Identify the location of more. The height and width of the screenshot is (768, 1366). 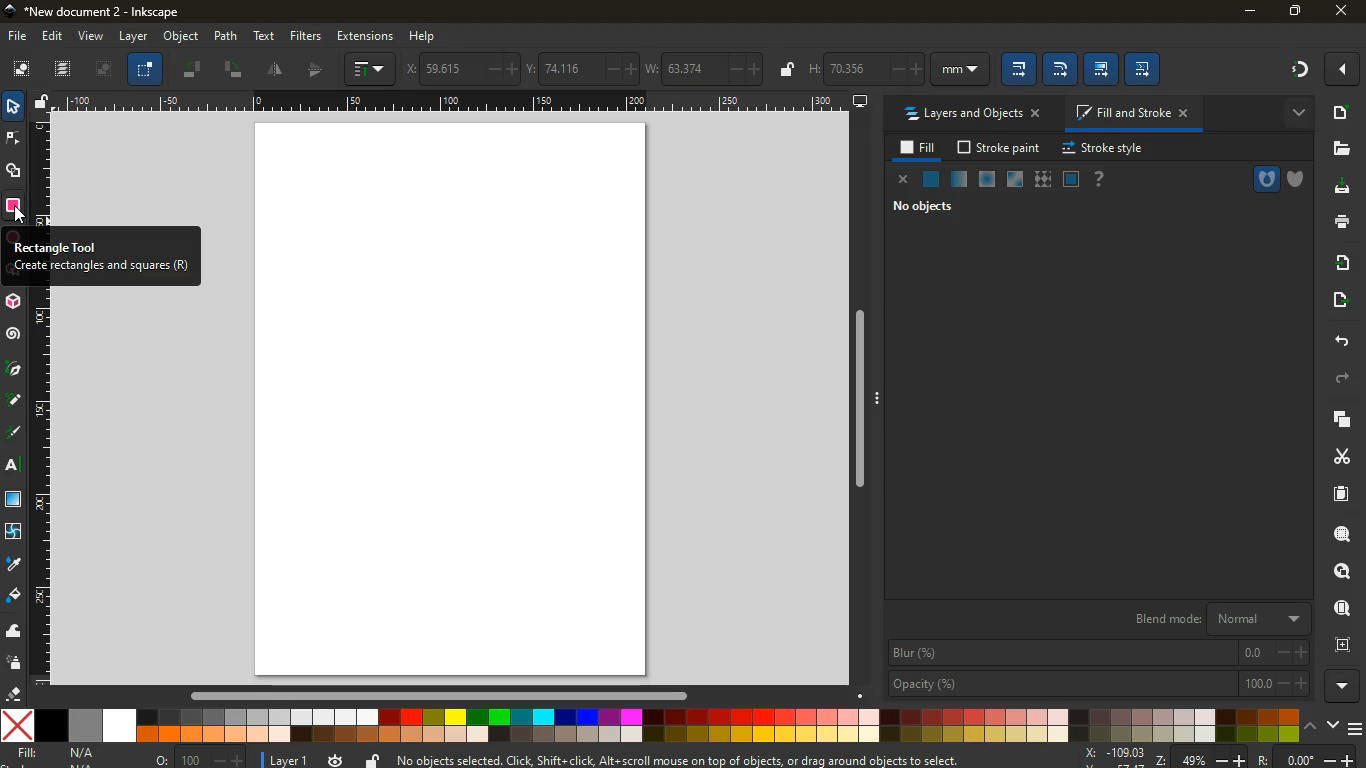
(1345, 71).